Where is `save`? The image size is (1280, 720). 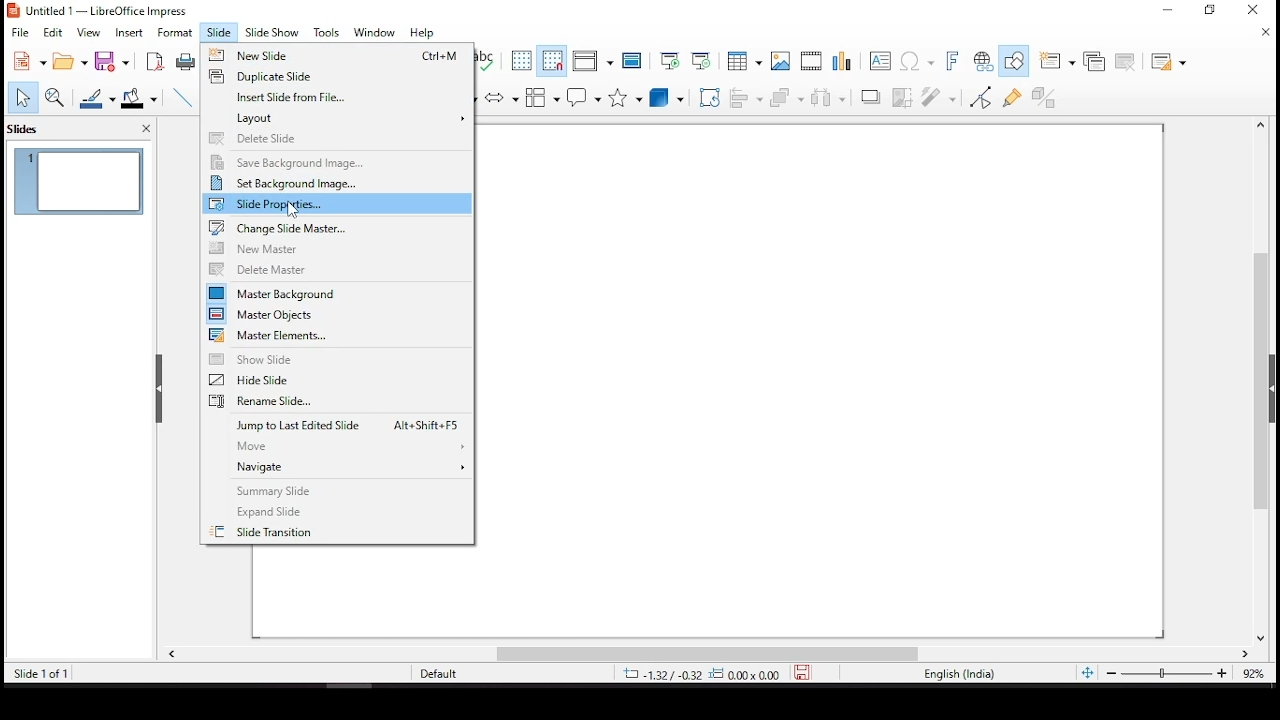 save is located at coordinates (112, 63).